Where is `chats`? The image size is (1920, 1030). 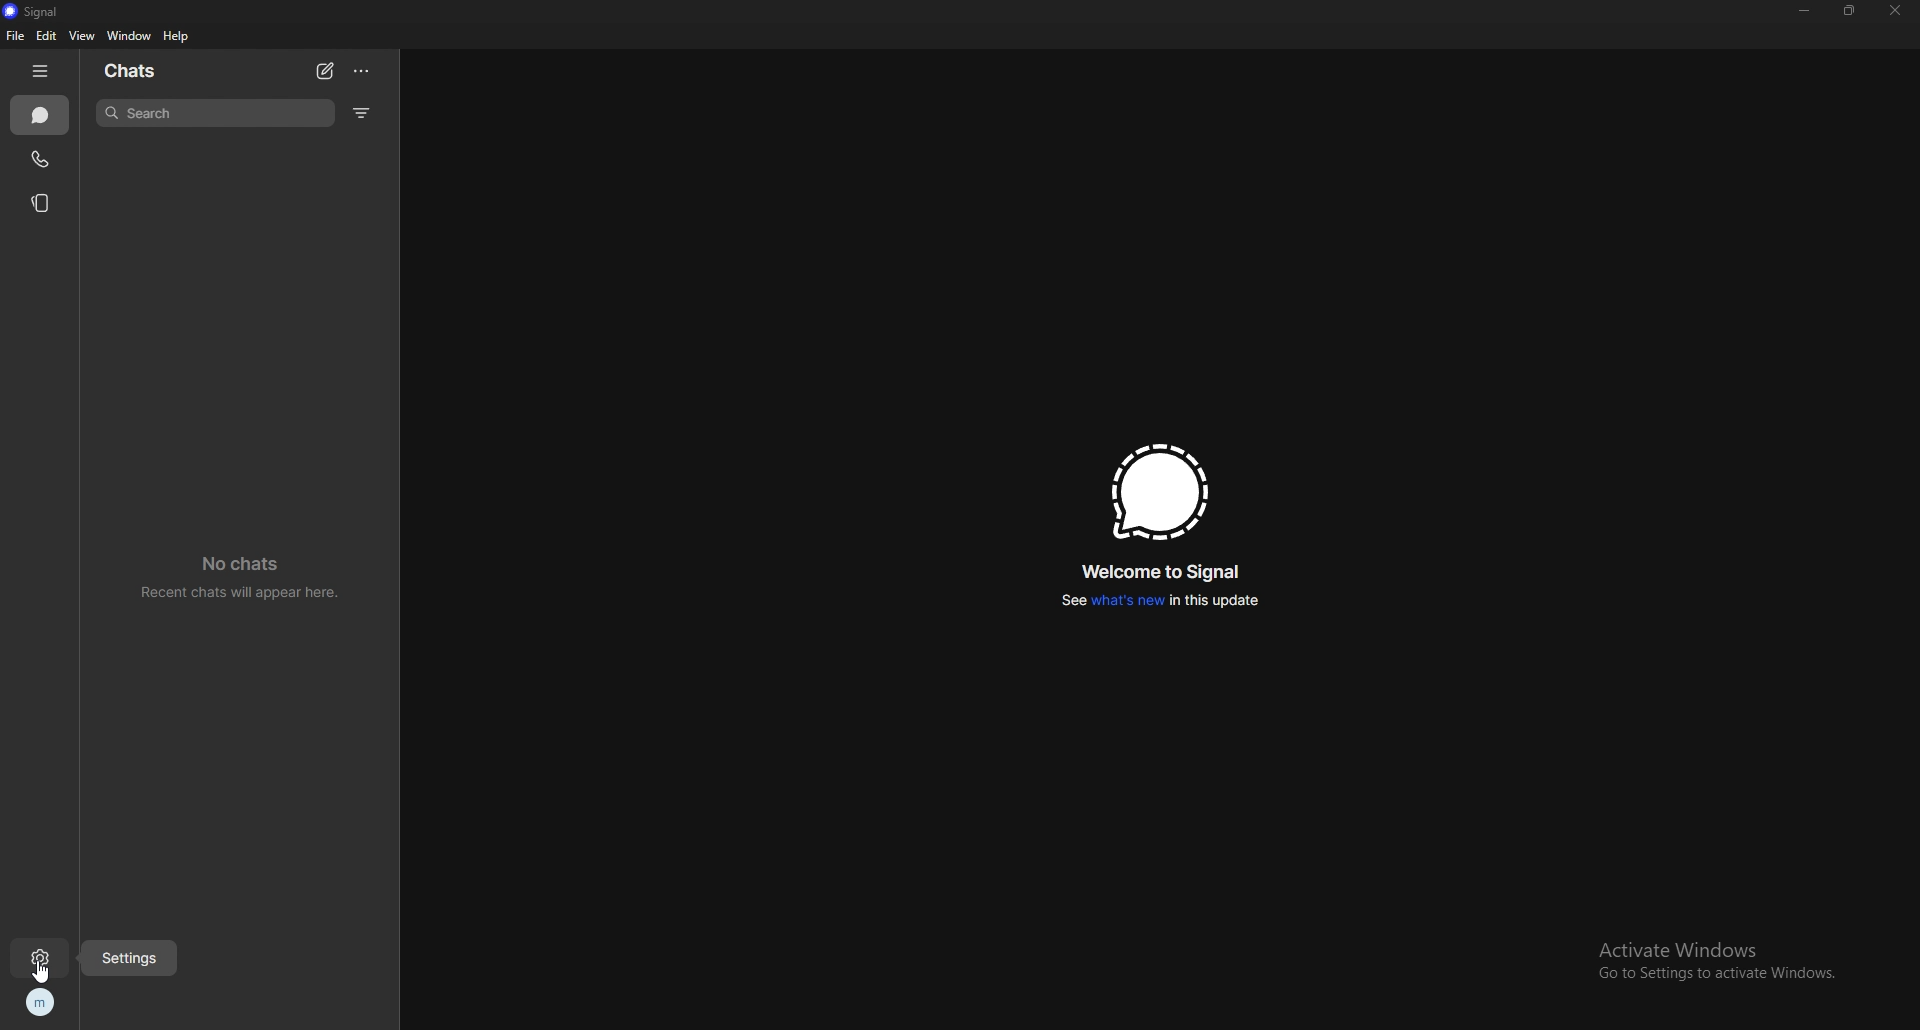
chats is located at coordinates (39, 115).